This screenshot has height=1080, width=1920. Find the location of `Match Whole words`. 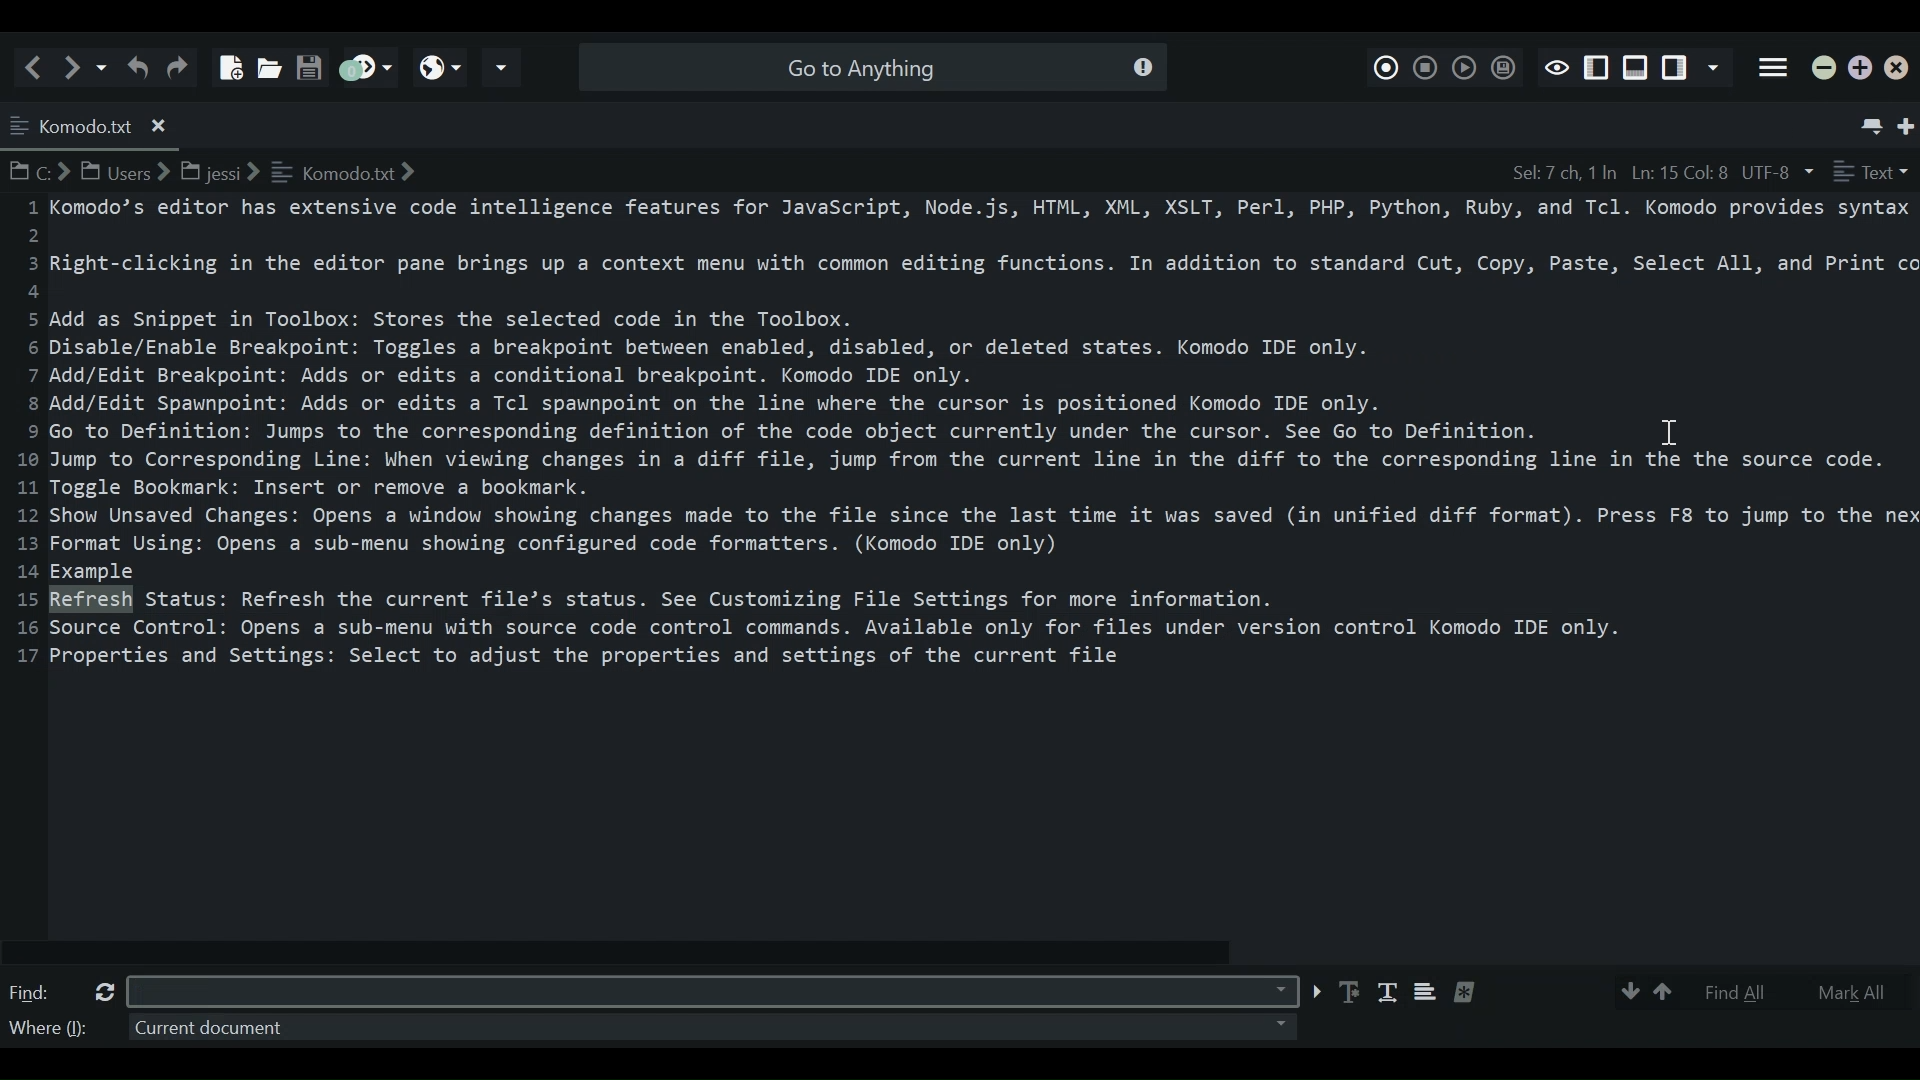

Match Whole words is located at coordinates (1387, 994).